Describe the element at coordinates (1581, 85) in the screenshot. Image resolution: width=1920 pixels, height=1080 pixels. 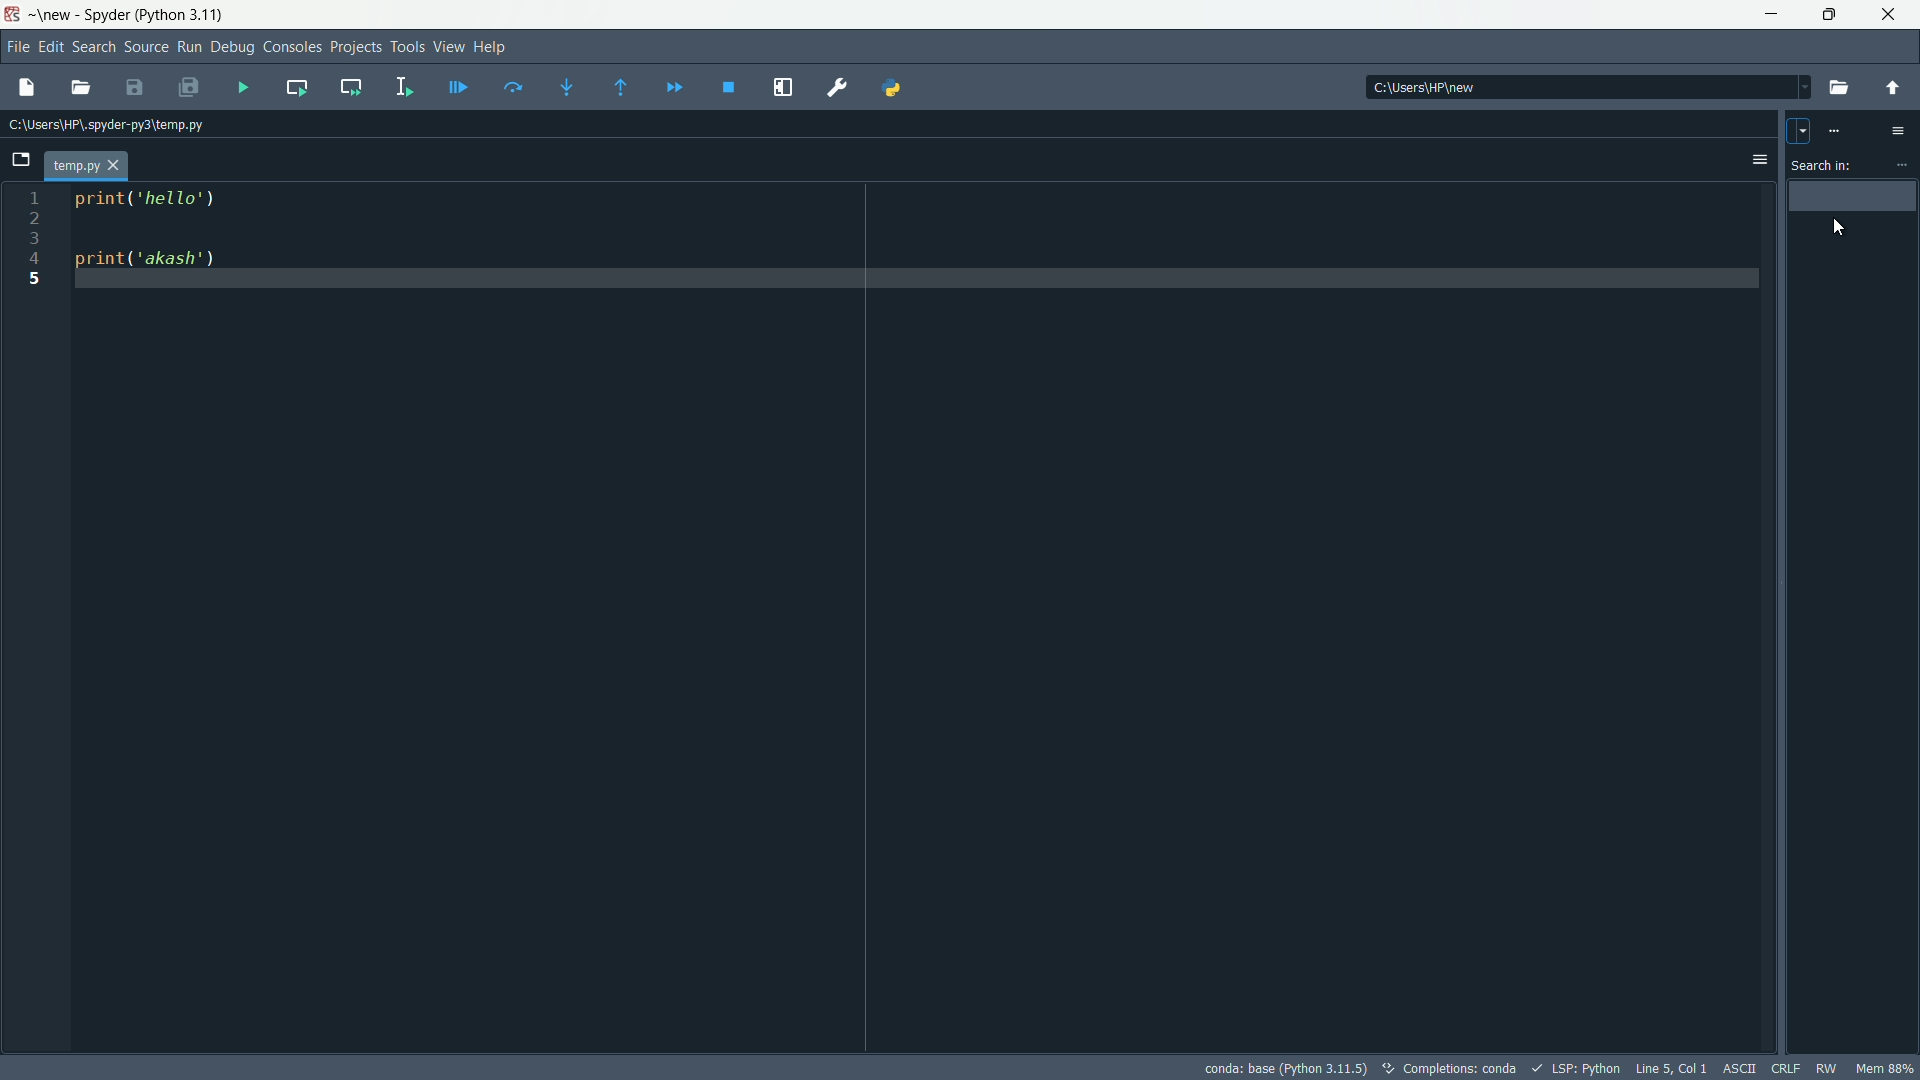
I see `C:\Users\HP\new` at that location.